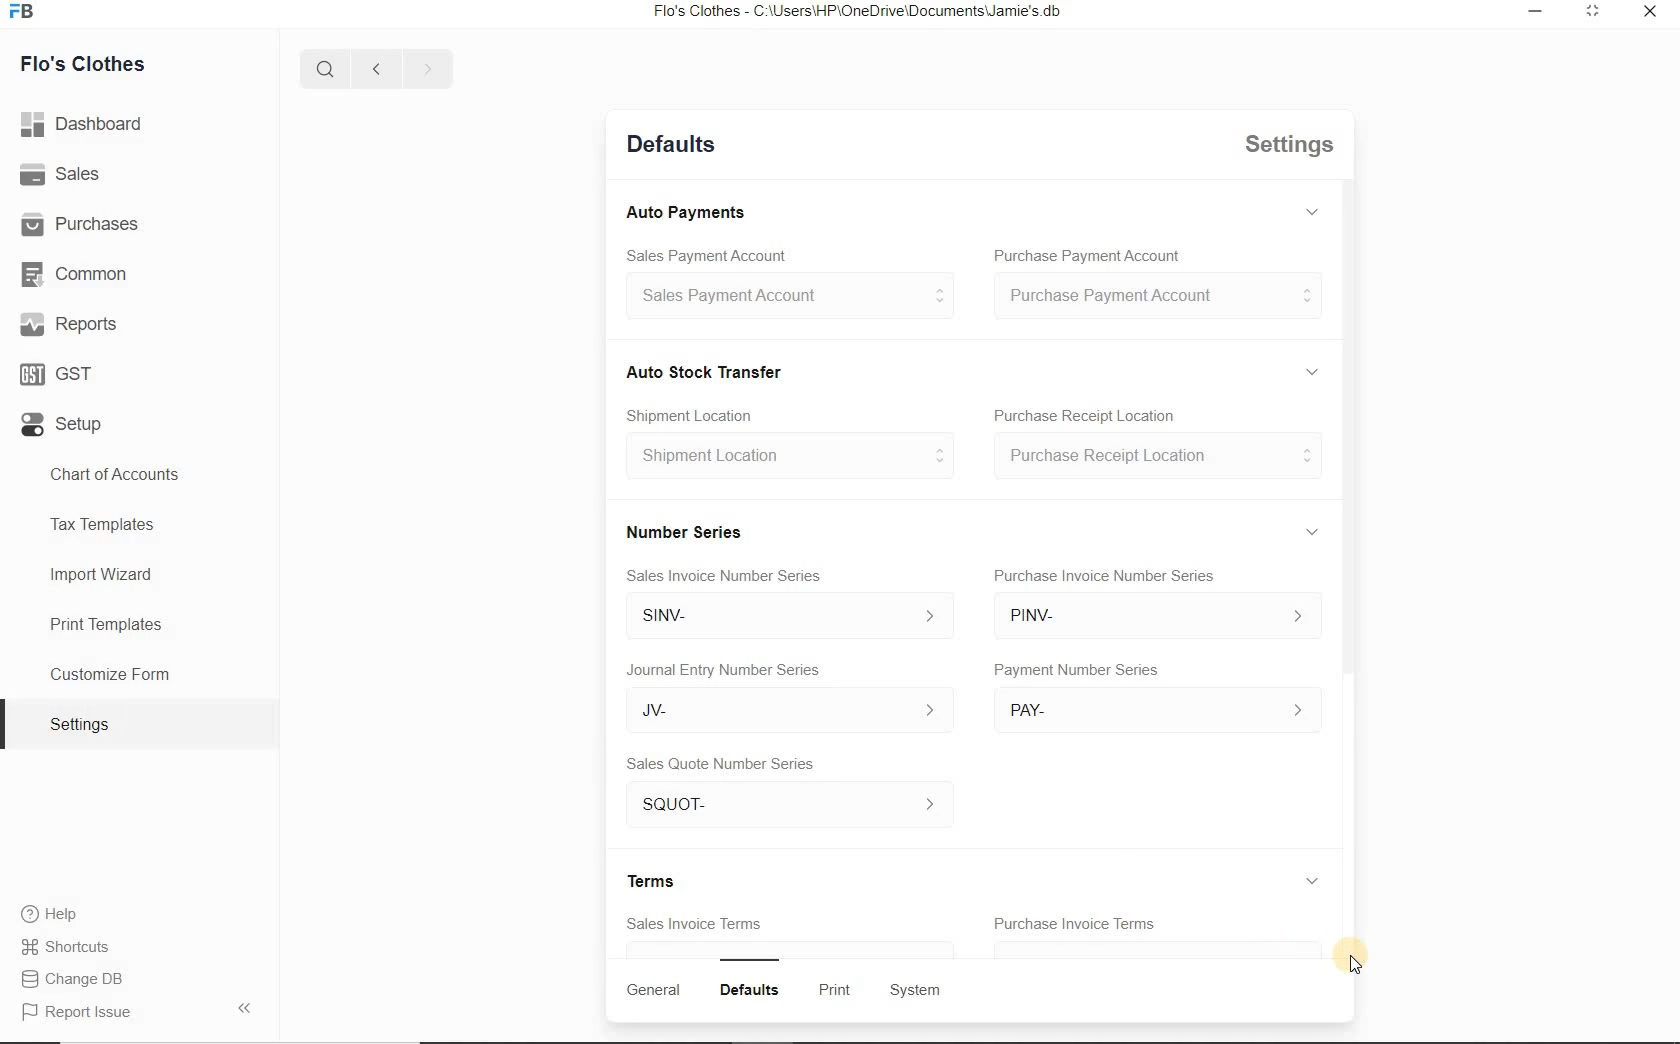 This screenshot has height=1044, width=1680. Describe the element at coordinates (693, 415) in the screenshot. I see `Shipment Location` at that location.